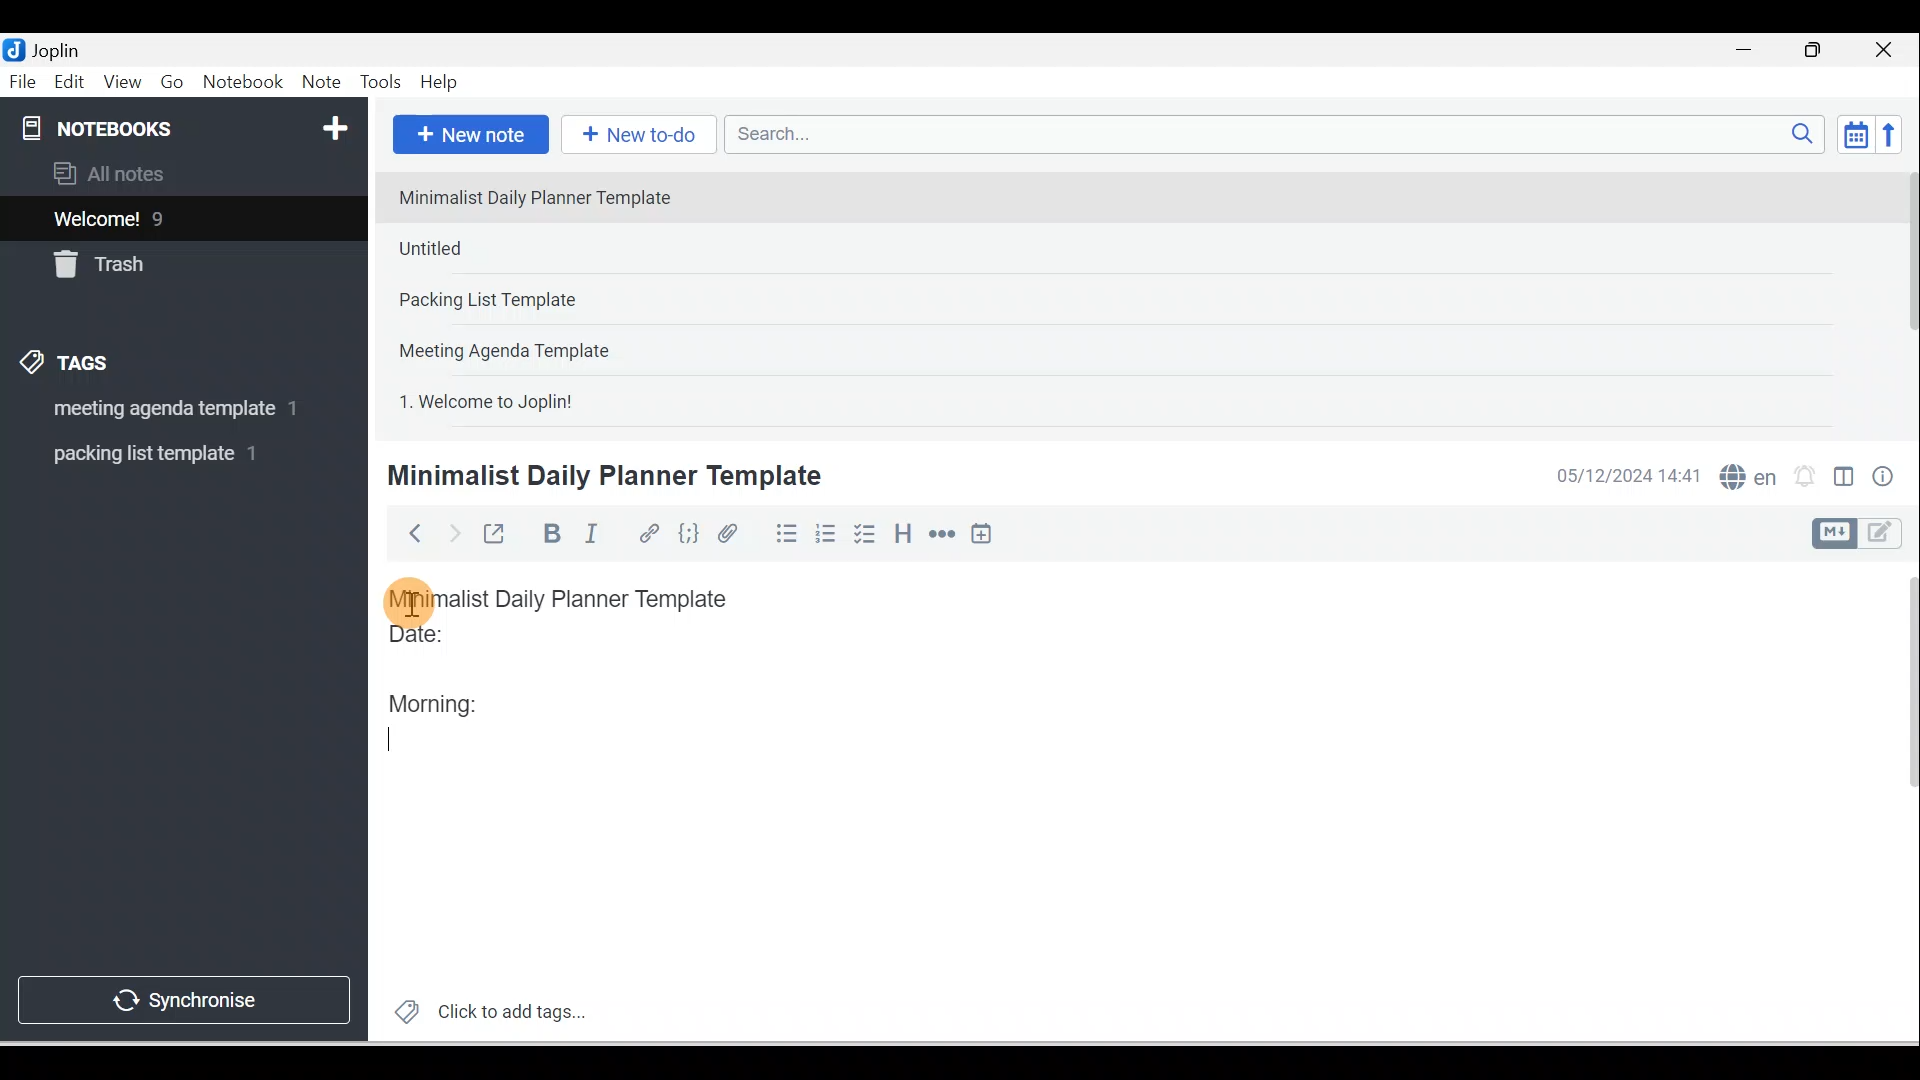 Image resolution: width=1920 pixels, height=1080 pixels. I want to click on Cursor, so click(410, 600).